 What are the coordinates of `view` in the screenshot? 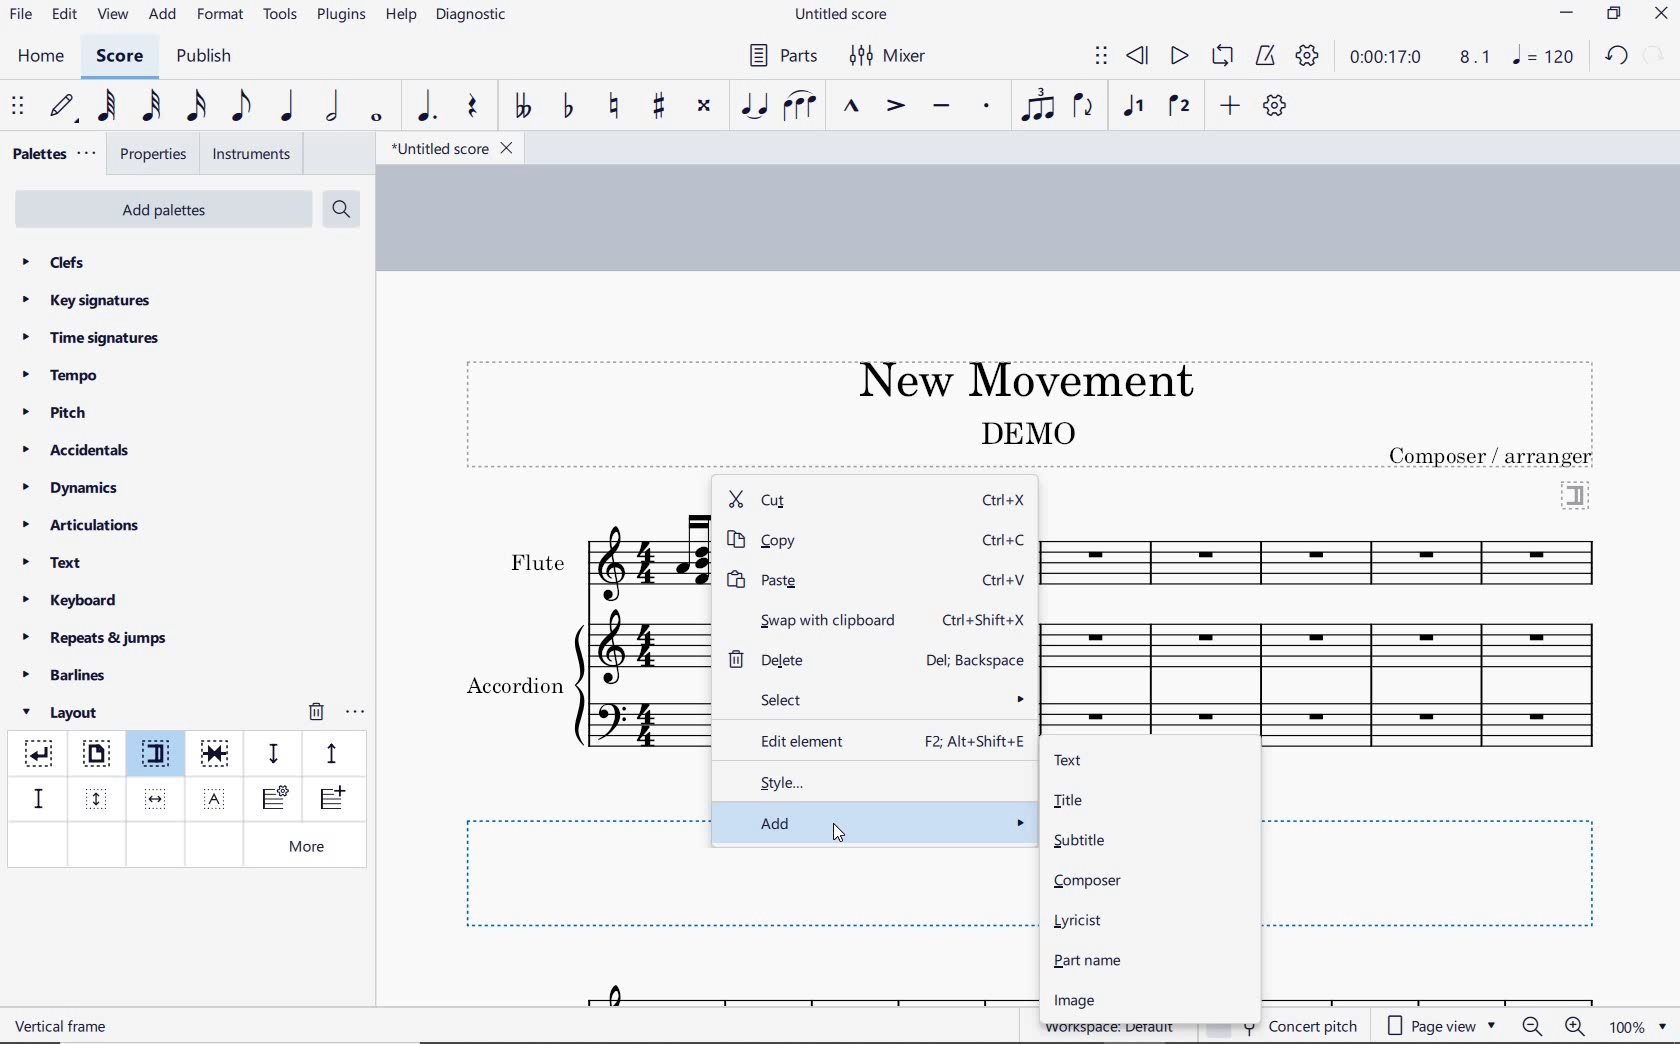 It's located at (110, 16).